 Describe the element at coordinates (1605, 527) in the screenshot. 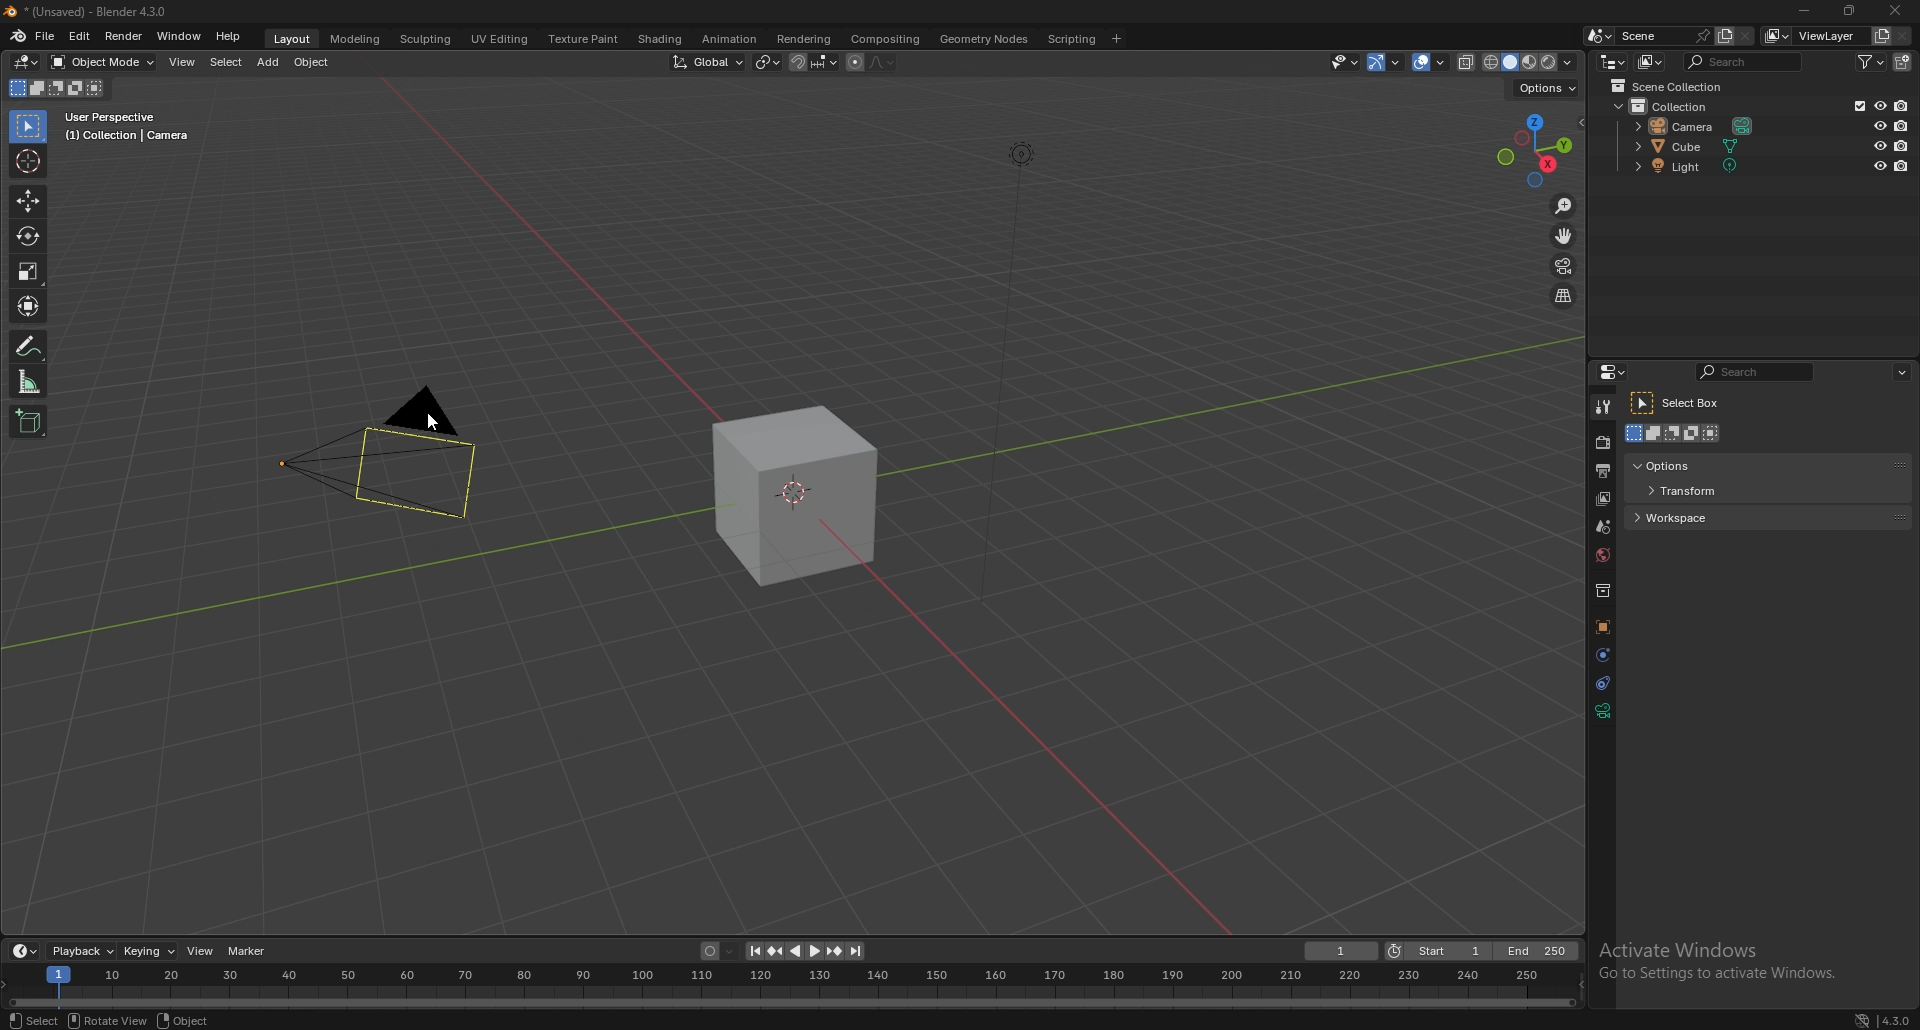

I see `scene` at that location.